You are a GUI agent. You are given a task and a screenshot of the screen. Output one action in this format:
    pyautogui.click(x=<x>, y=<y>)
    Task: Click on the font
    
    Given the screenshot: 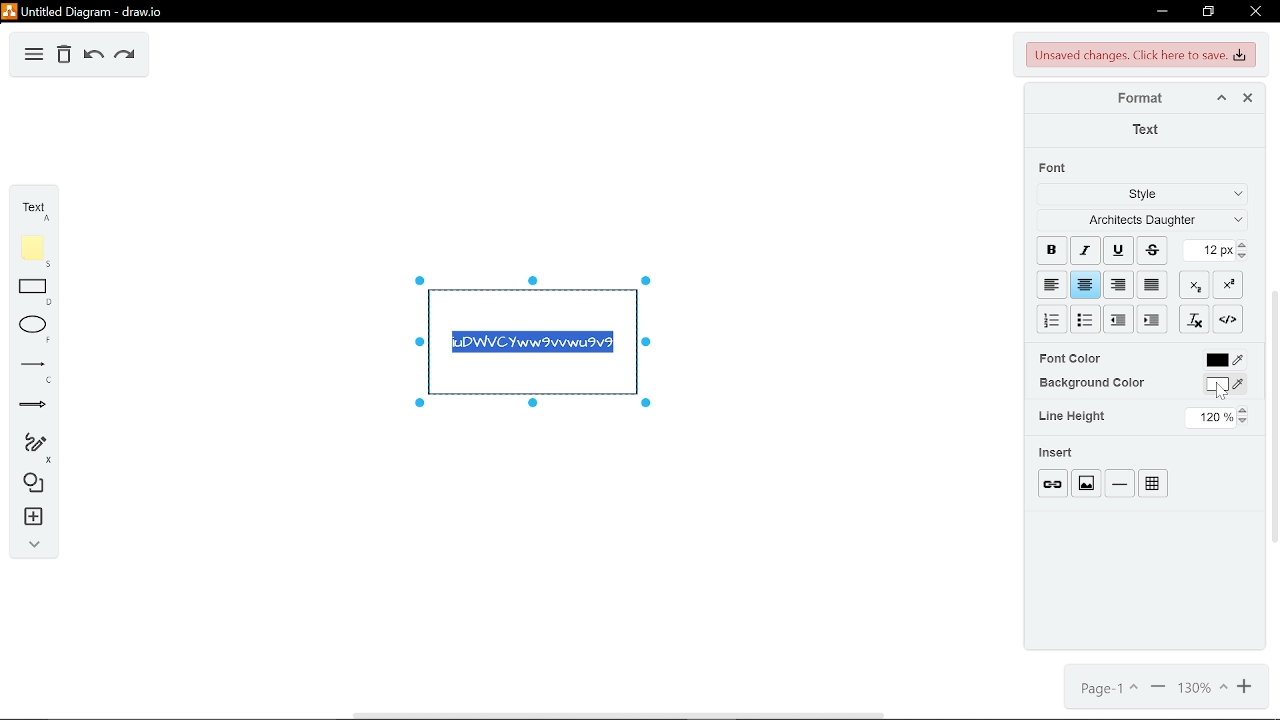 What is the action you would take?
    pyautogui.click(x=1056, y=167)
    